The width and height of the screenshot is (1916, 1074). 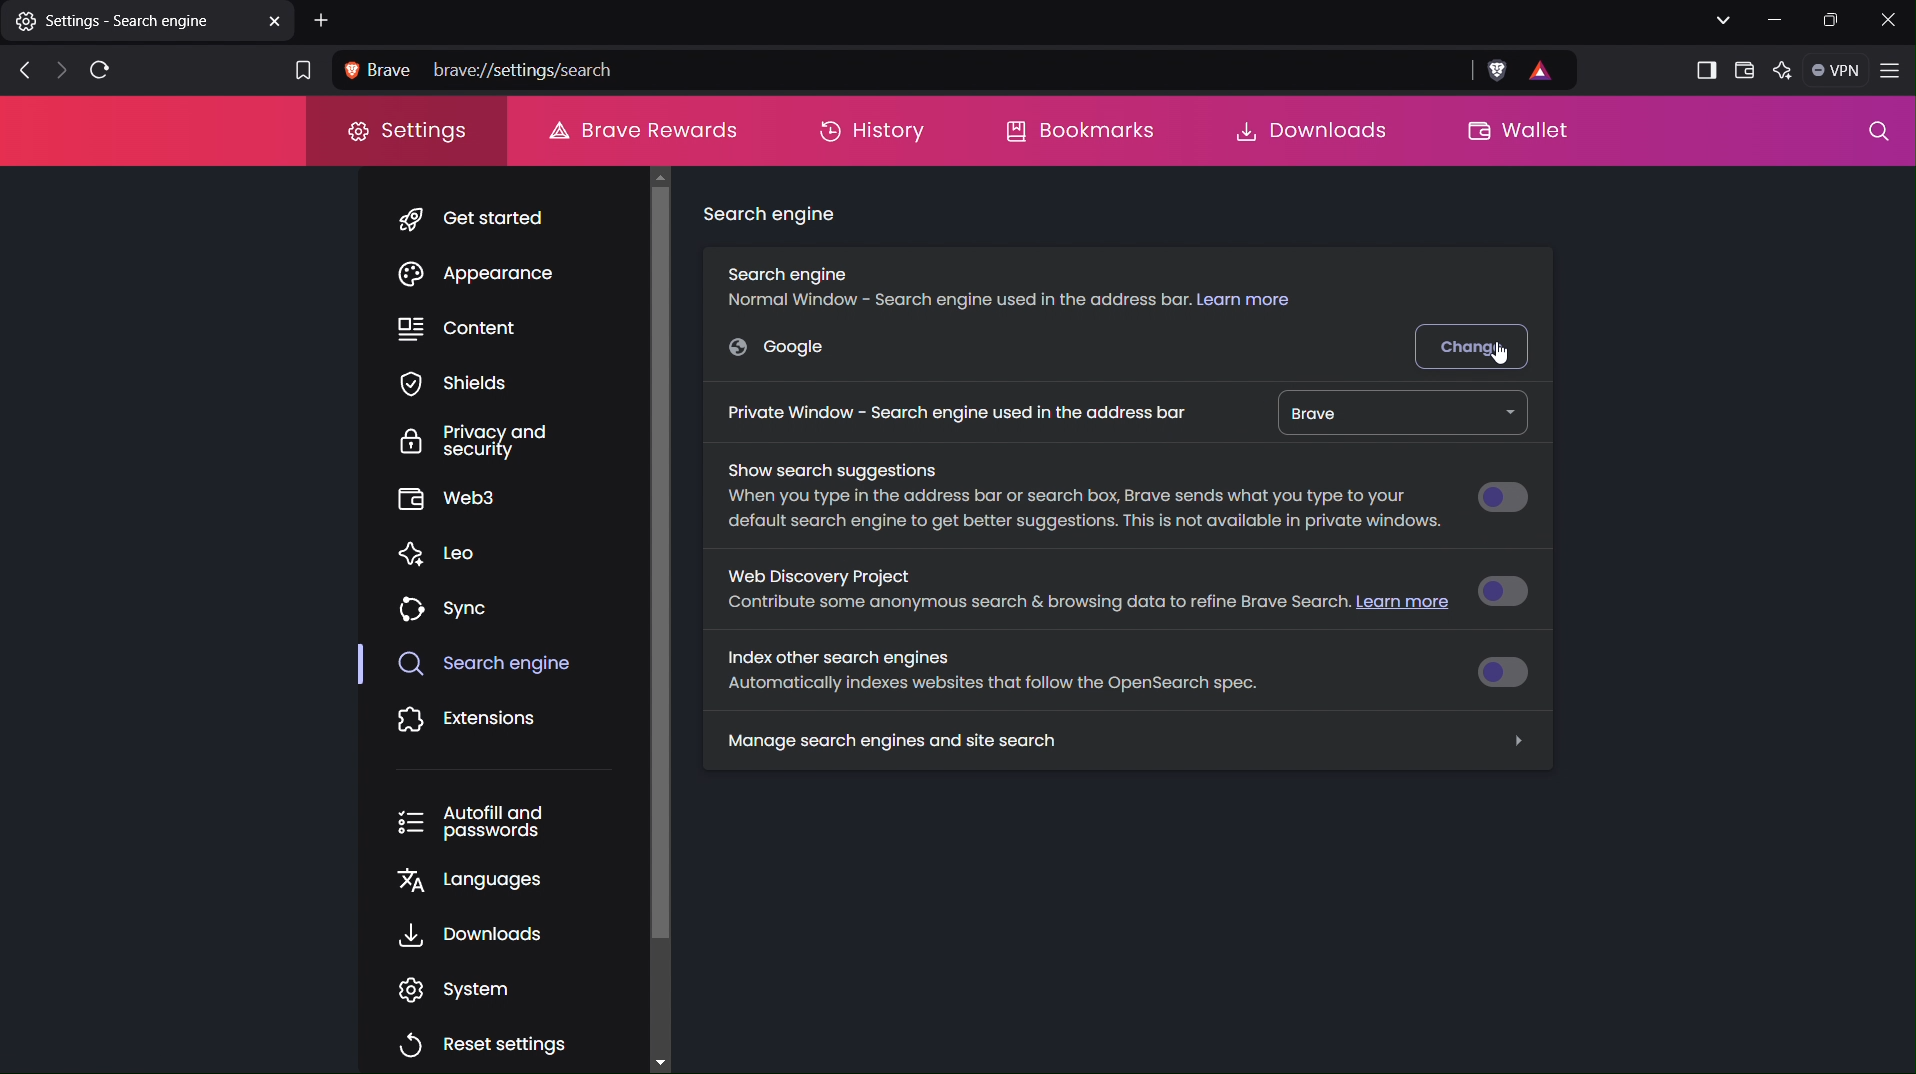 I want to click on Languages, so click(x=465, y=880).